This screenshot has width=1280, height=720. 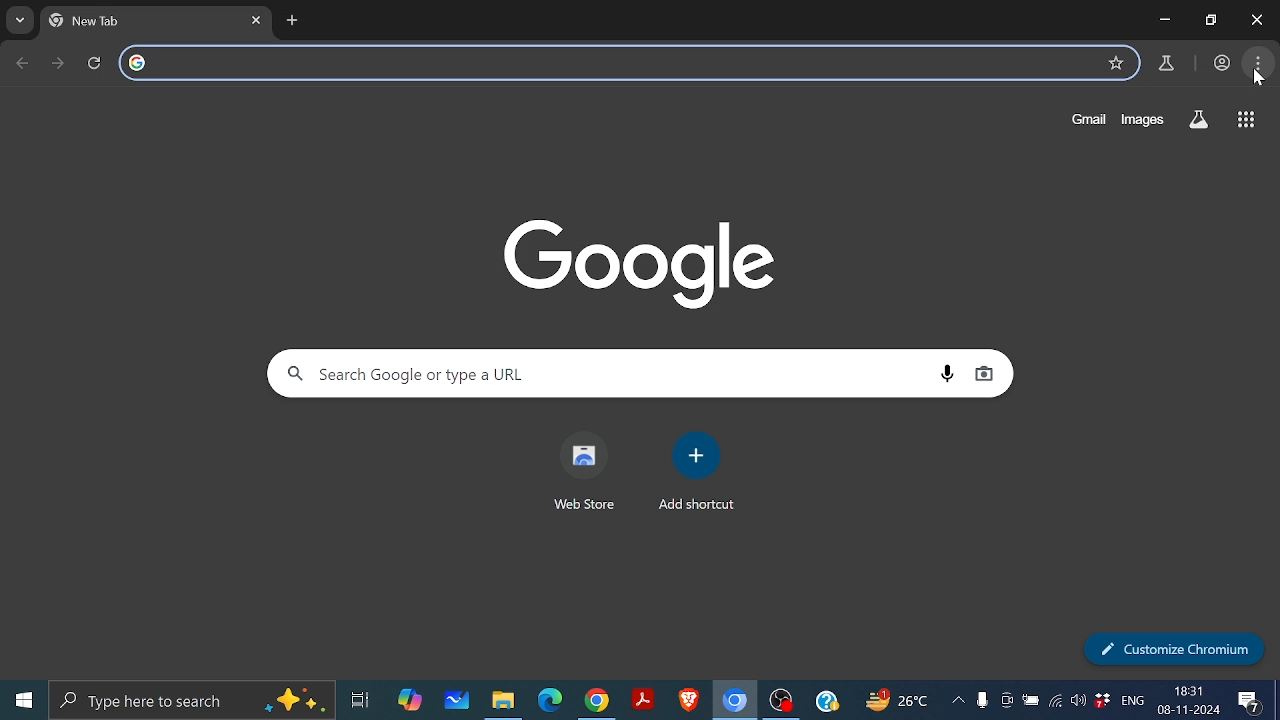 What do you see at coordinates (592, 373) in the screenshot?
I see `Search google or type a url` at bounding box center [592, 373].